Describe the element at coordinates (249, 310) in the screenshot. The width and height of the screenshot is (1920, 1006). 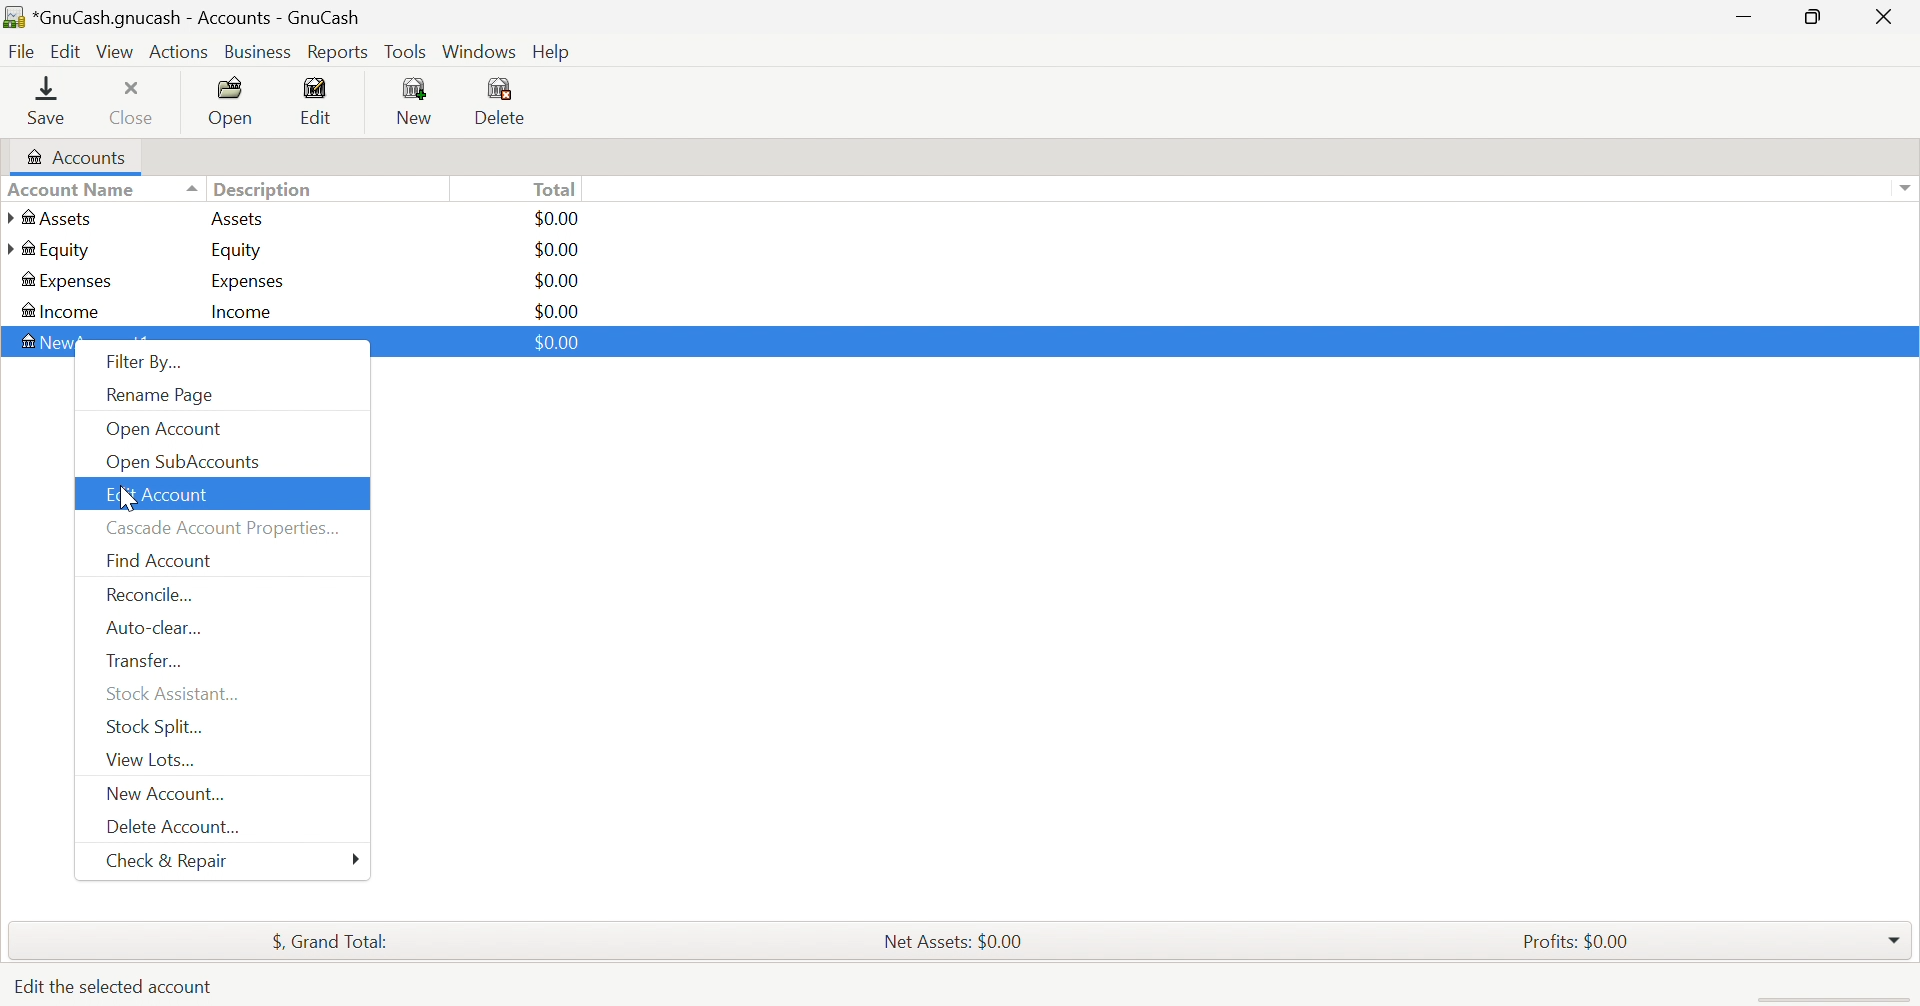
I see `Income` at that location.